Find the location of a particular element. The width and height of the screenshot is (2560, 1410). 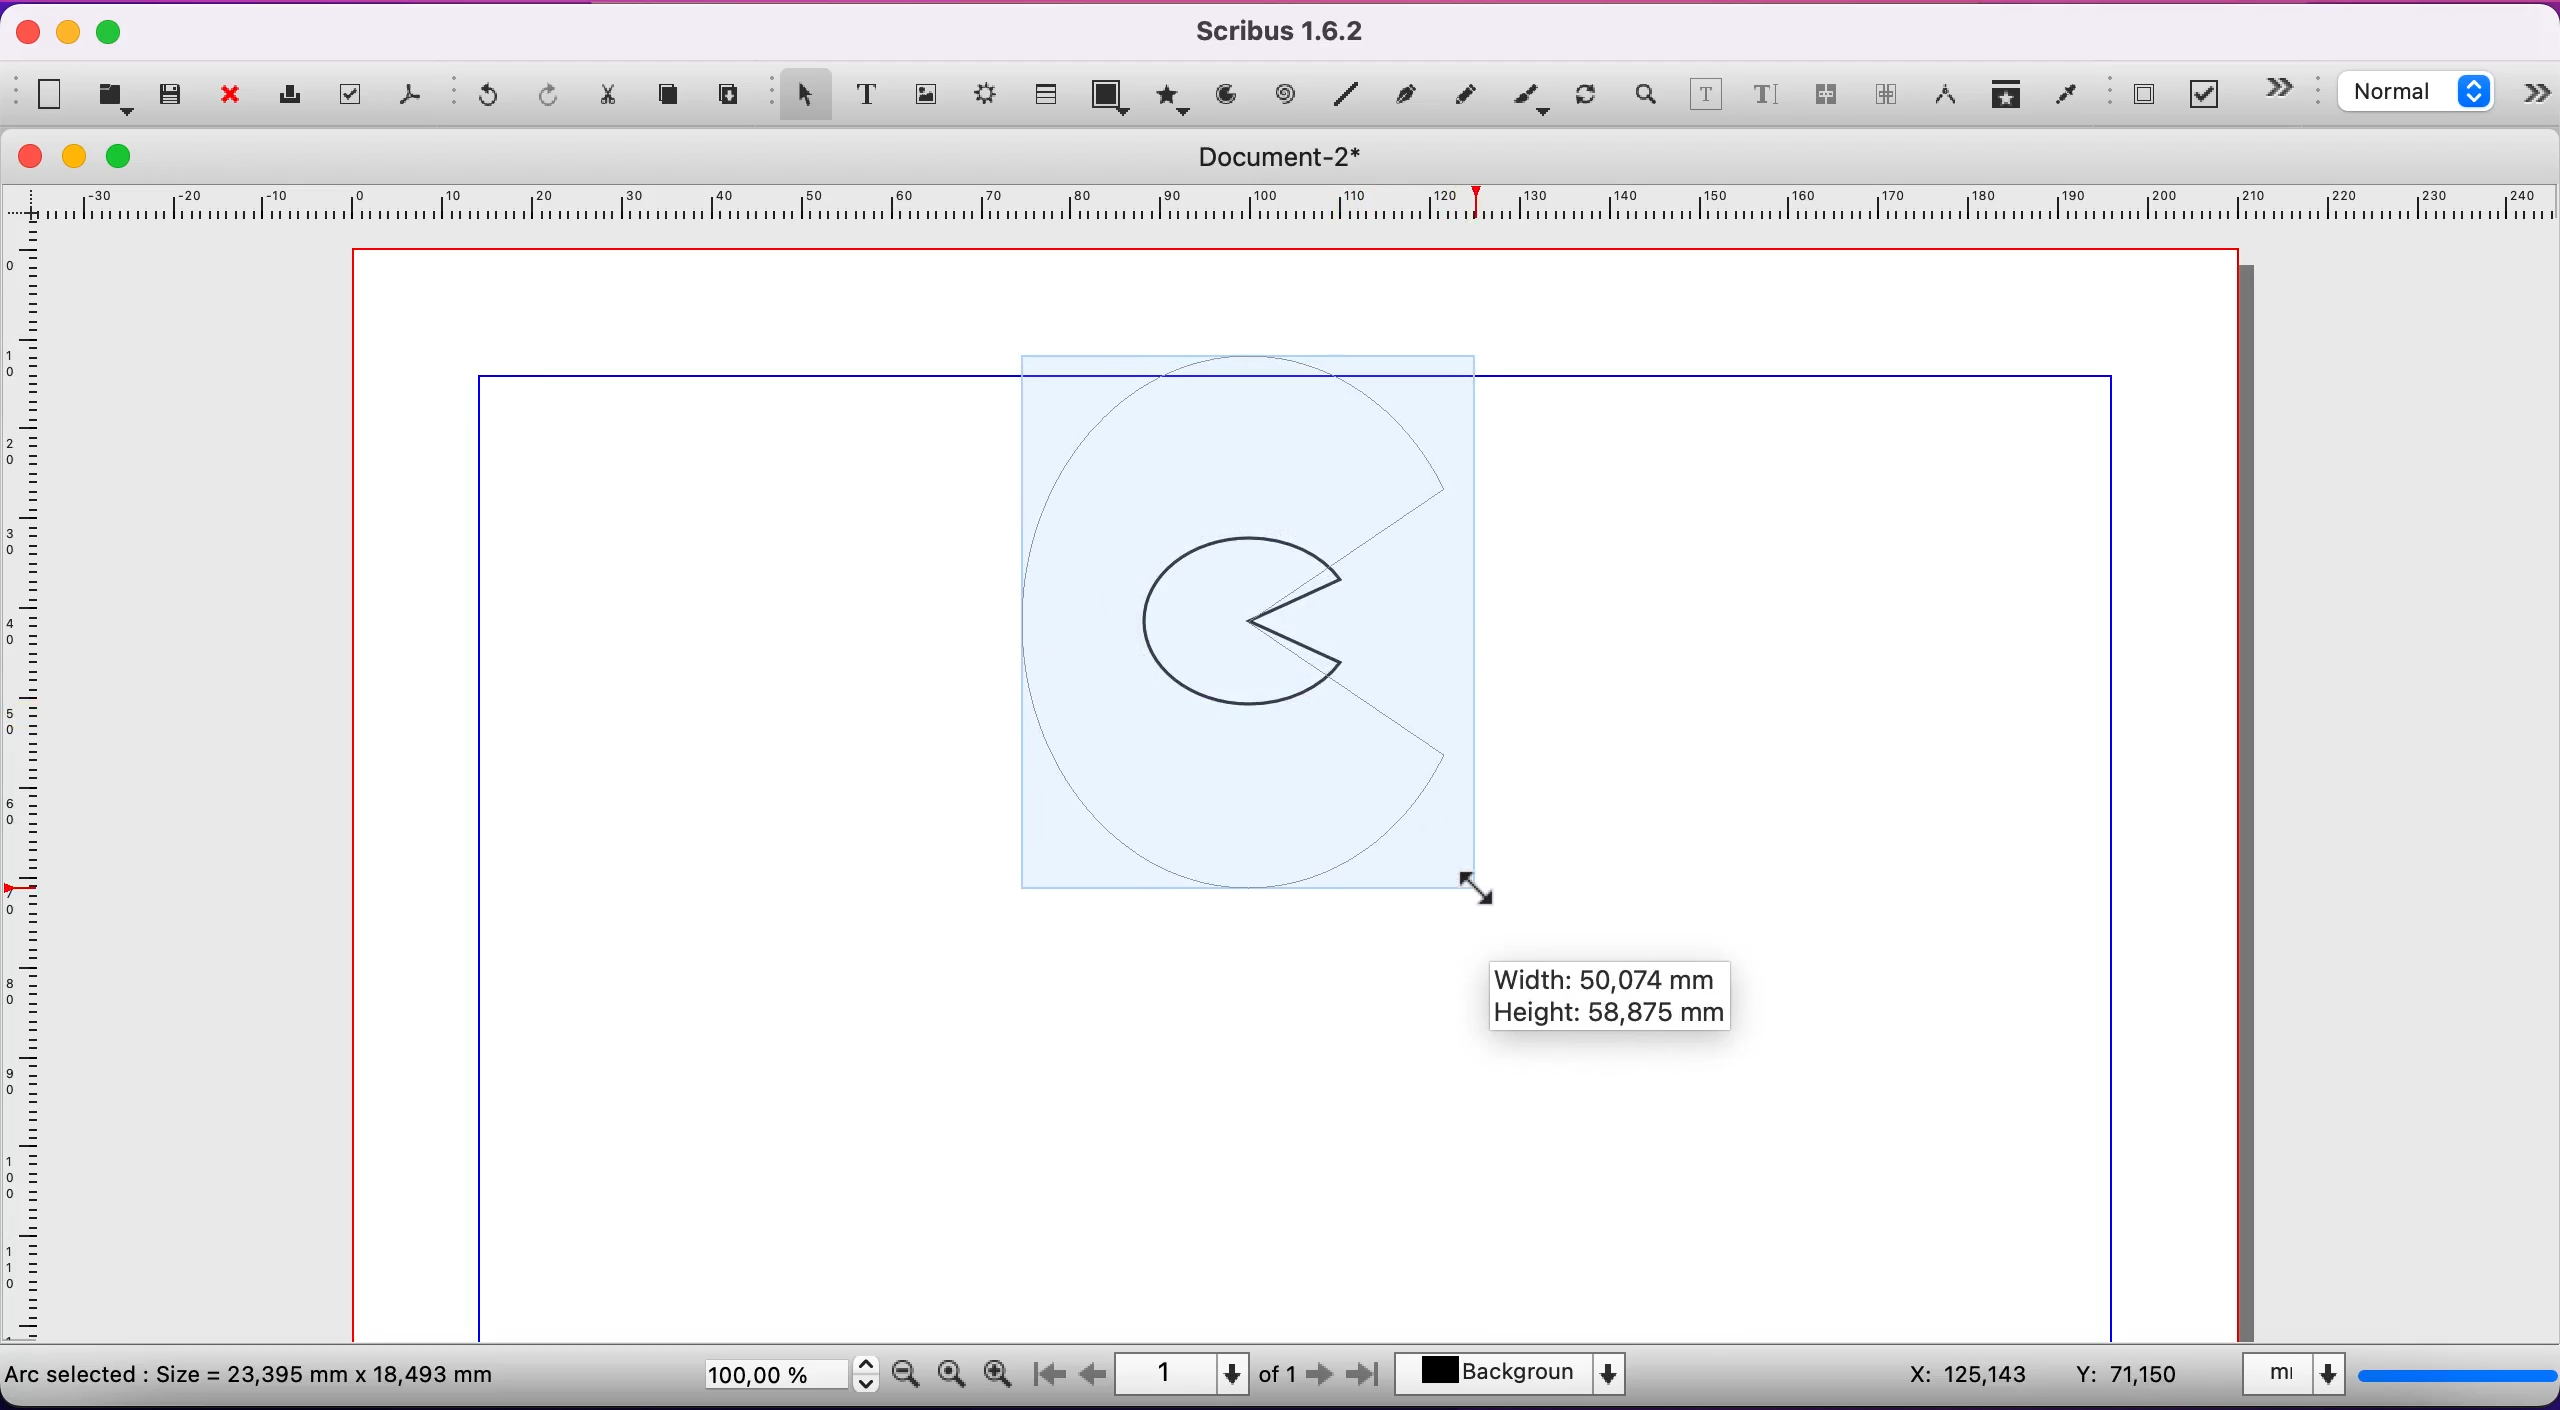

scribus is located at coordinates (1291, 31).